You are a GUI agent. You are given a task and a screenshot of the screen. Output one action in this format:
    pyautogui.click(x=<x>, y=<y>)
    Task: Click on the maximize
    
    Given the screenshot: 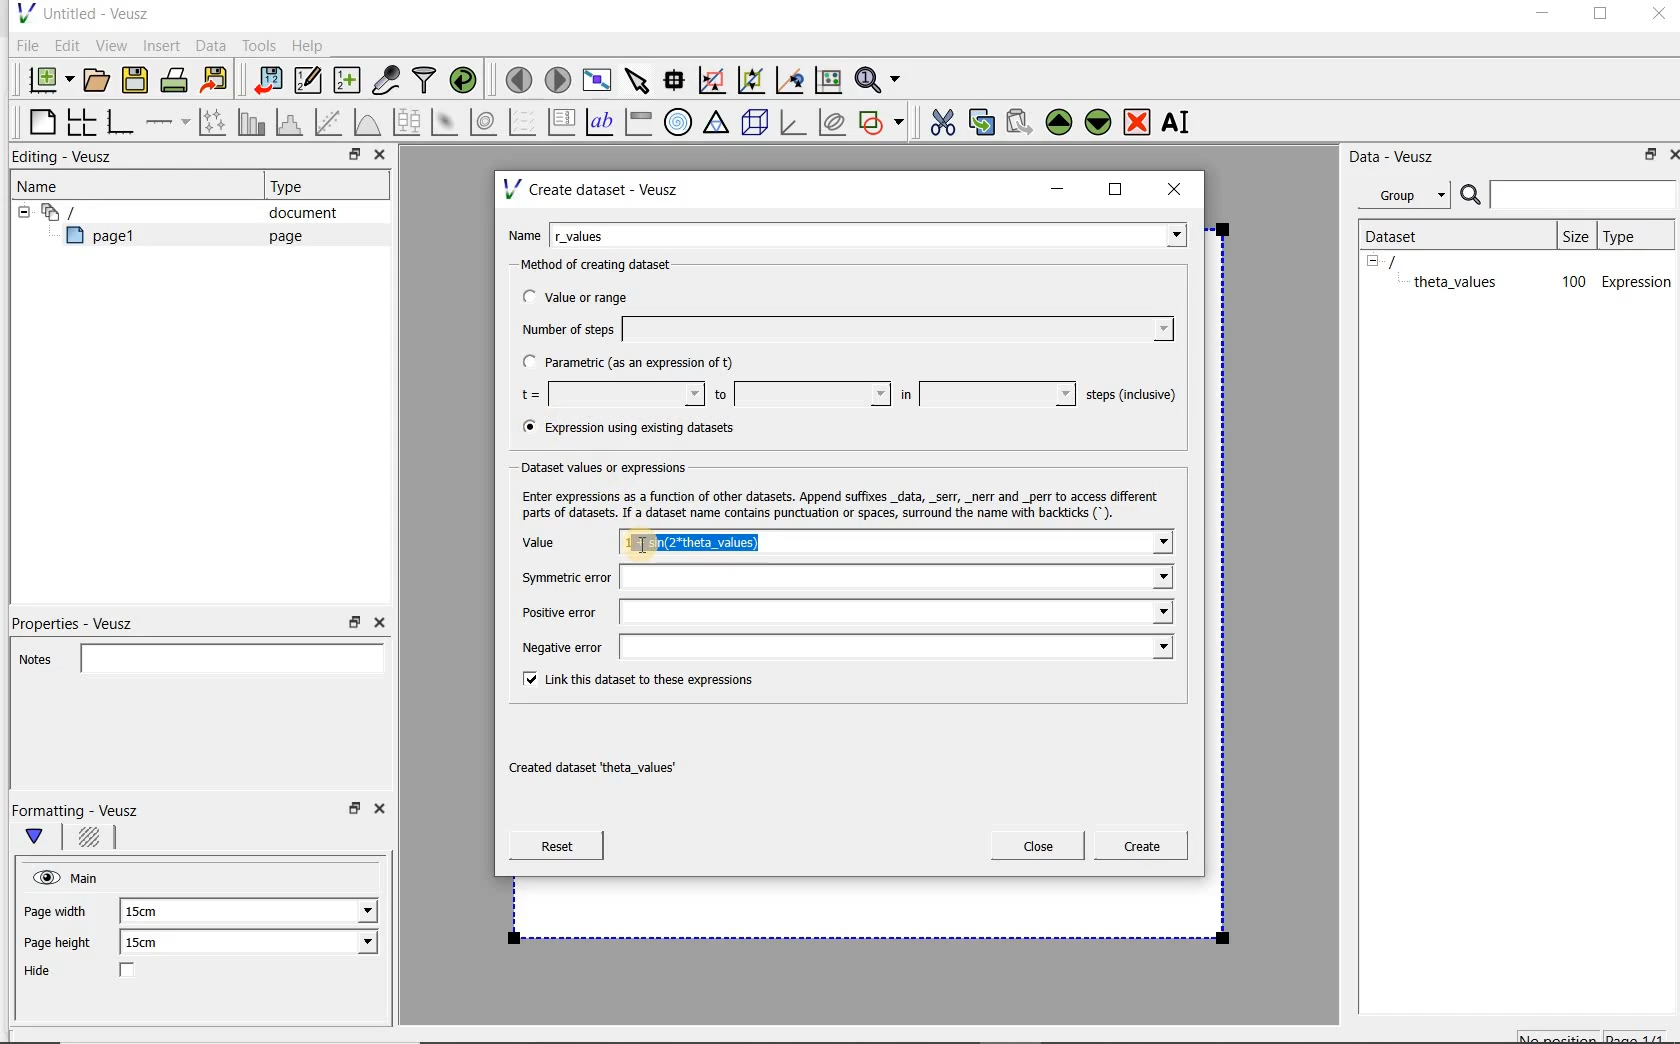 What is the action you would take?
    pyautogui.click(x=1601, y=17)
    